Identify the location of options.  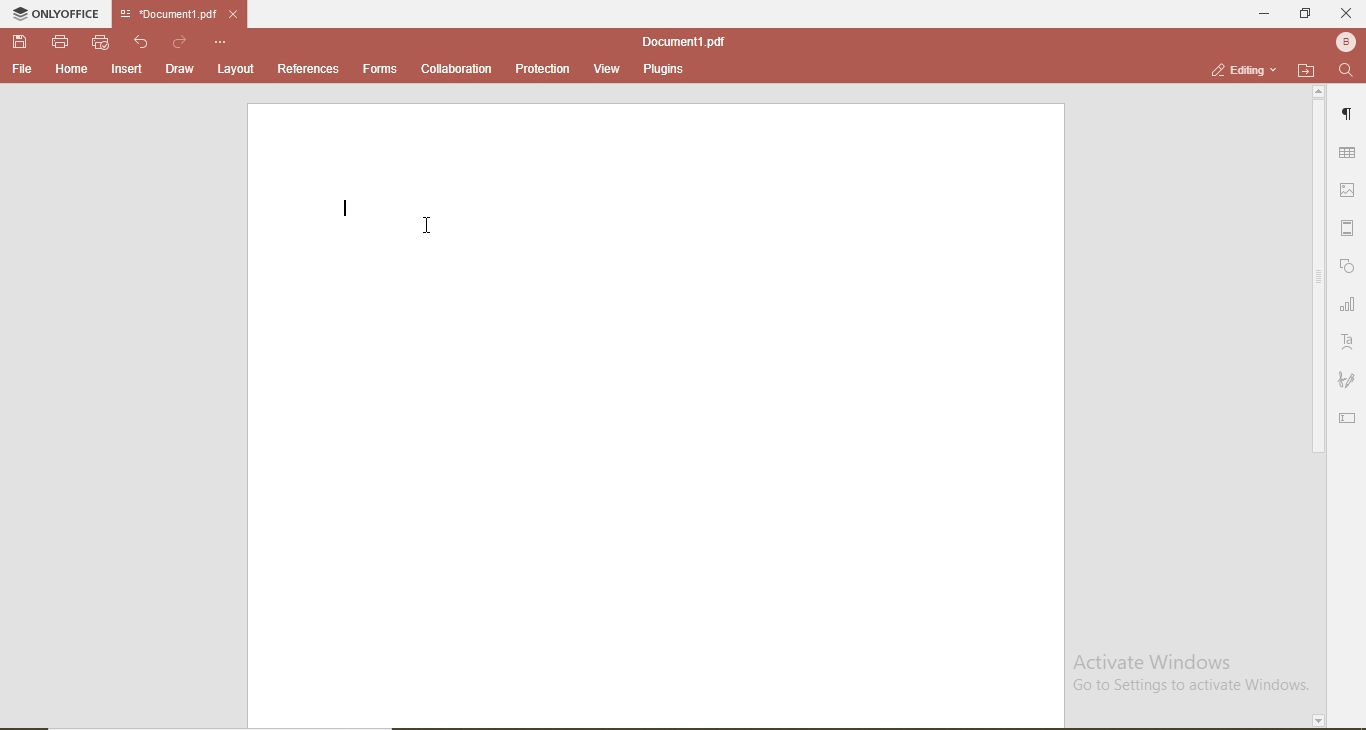
(221, 43).